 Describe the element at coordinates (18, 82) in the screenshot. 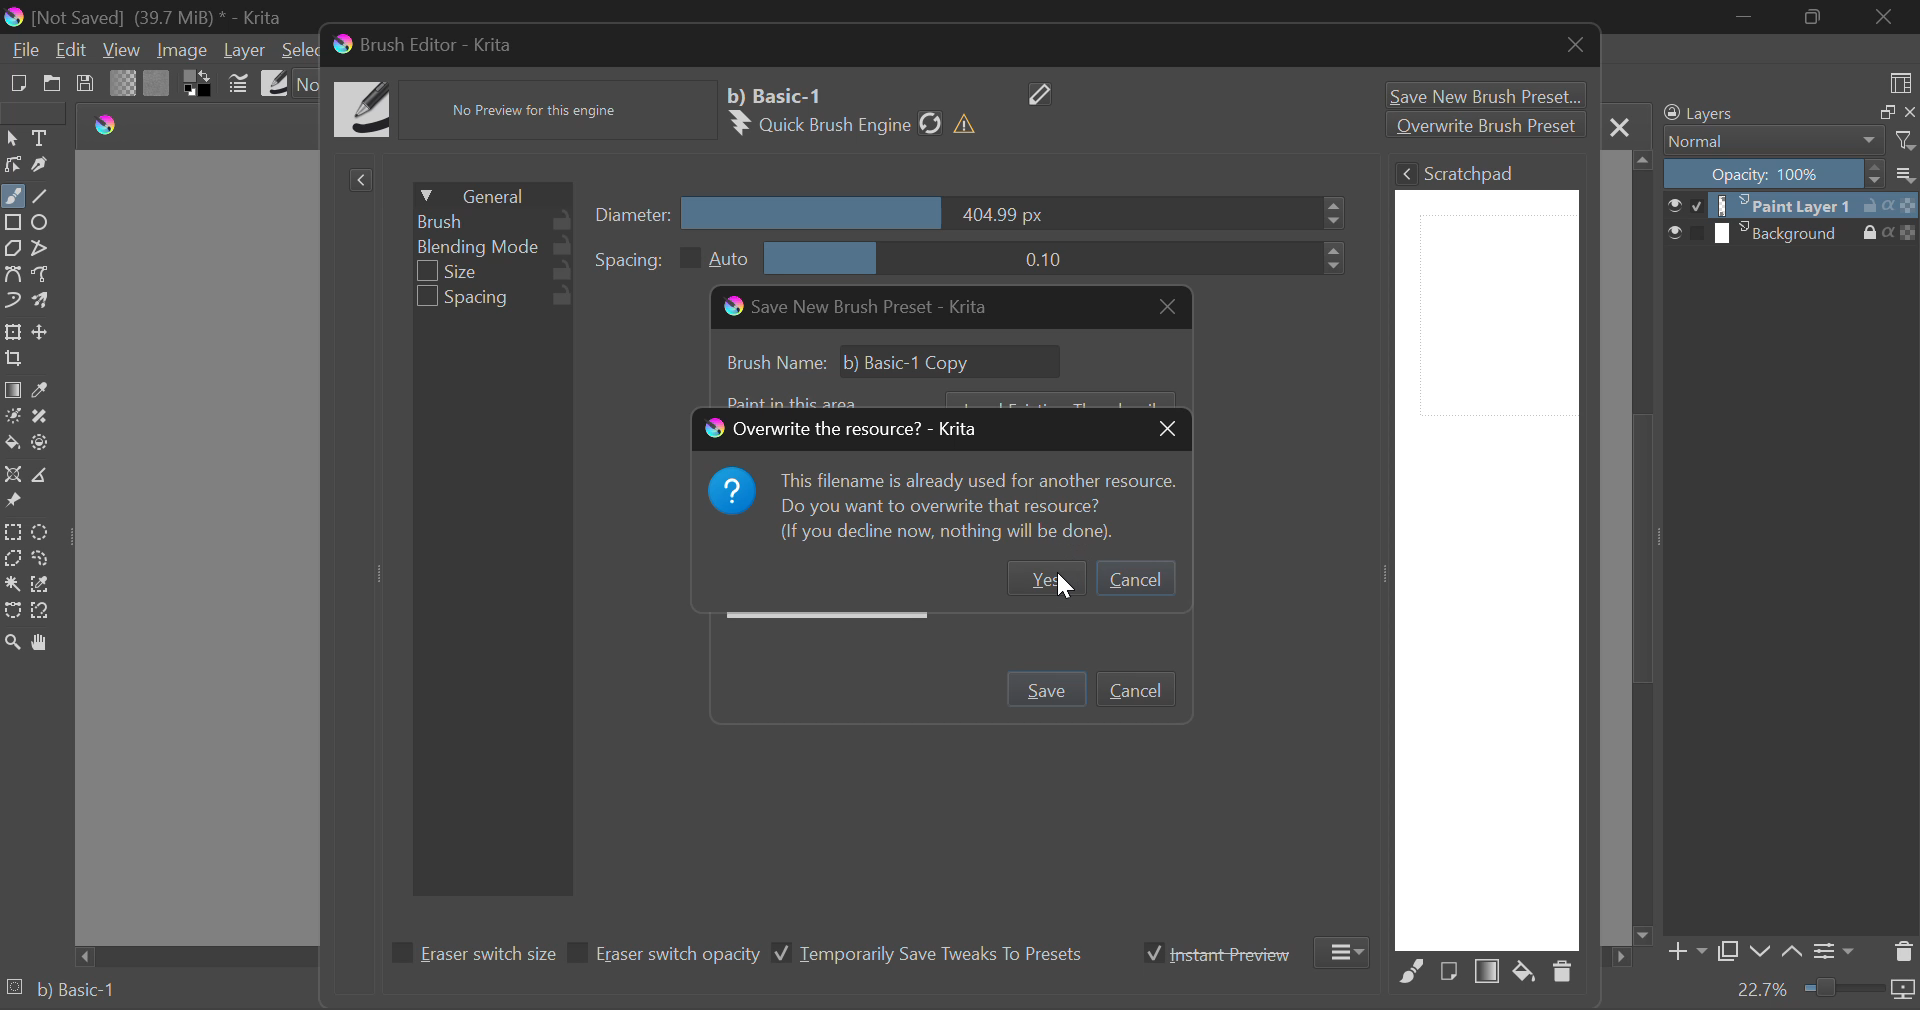

I see `New` at that location.